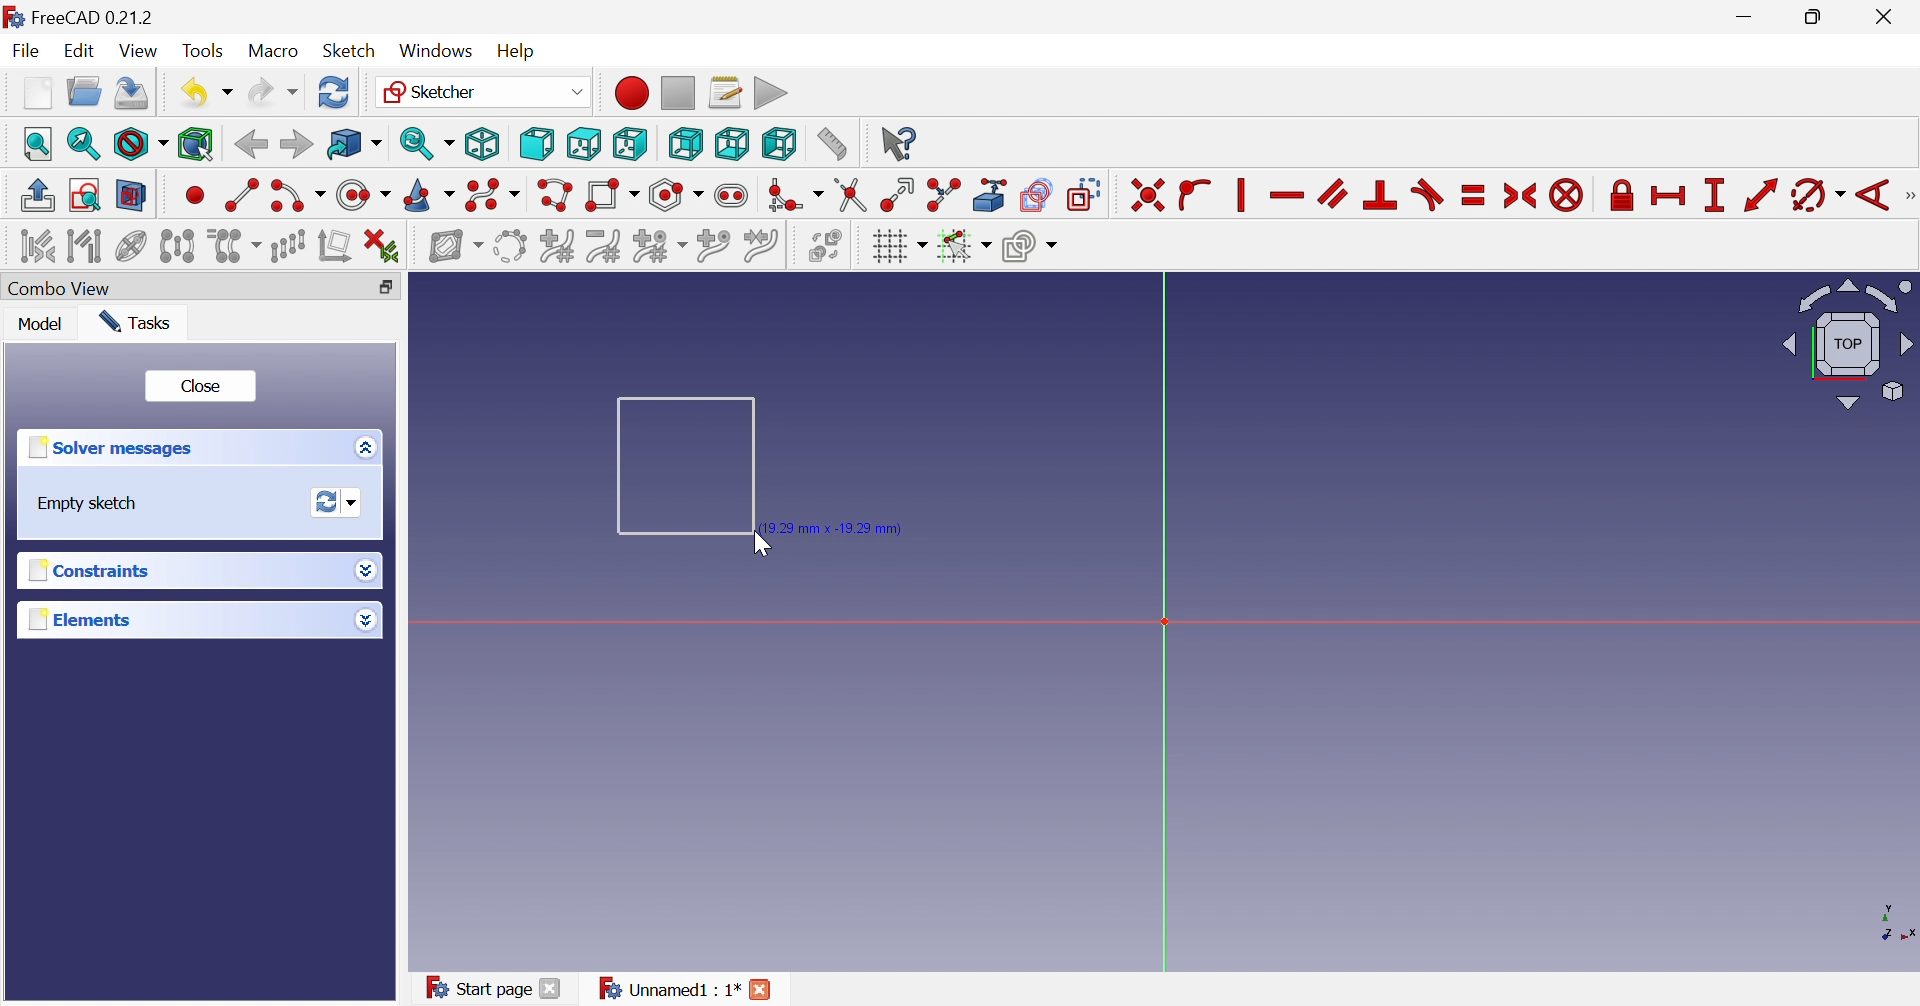  What do you see at coordinates (603, 247) in the screenshot?
I see `Decrease B-spline degree` at bounding box center [603, 247].